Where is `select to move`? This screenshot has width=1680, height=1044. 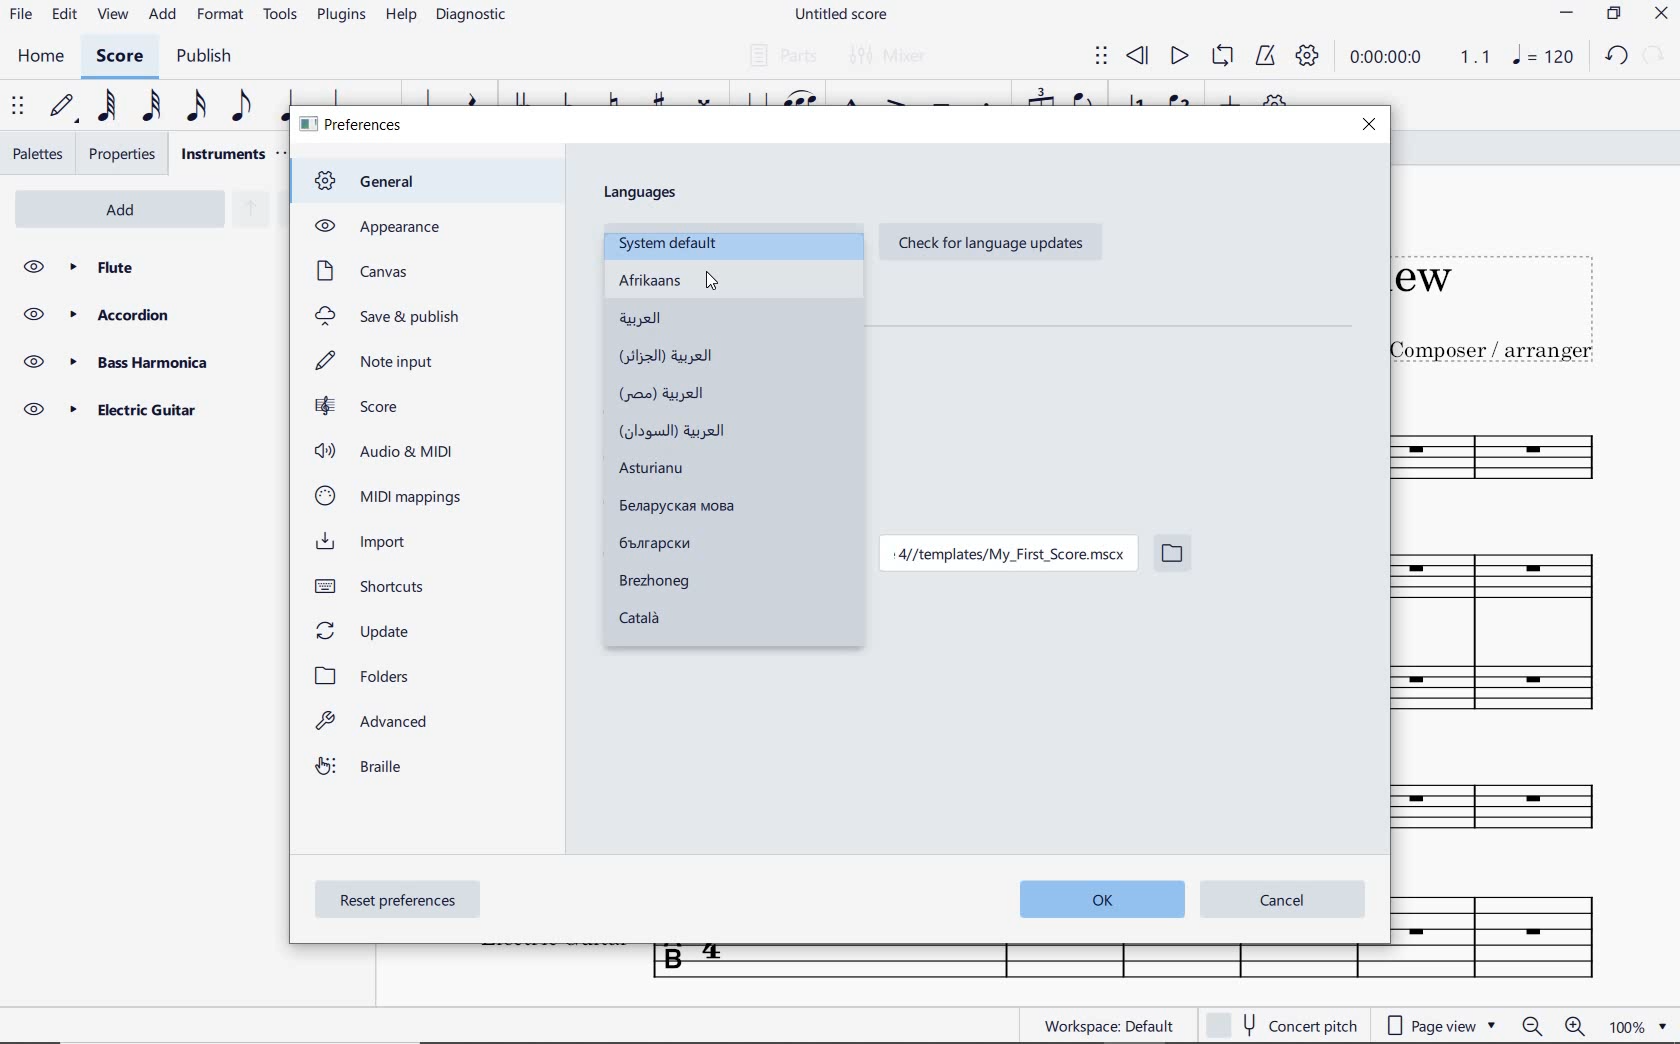
select to move is located at coordinates (1101, 57).